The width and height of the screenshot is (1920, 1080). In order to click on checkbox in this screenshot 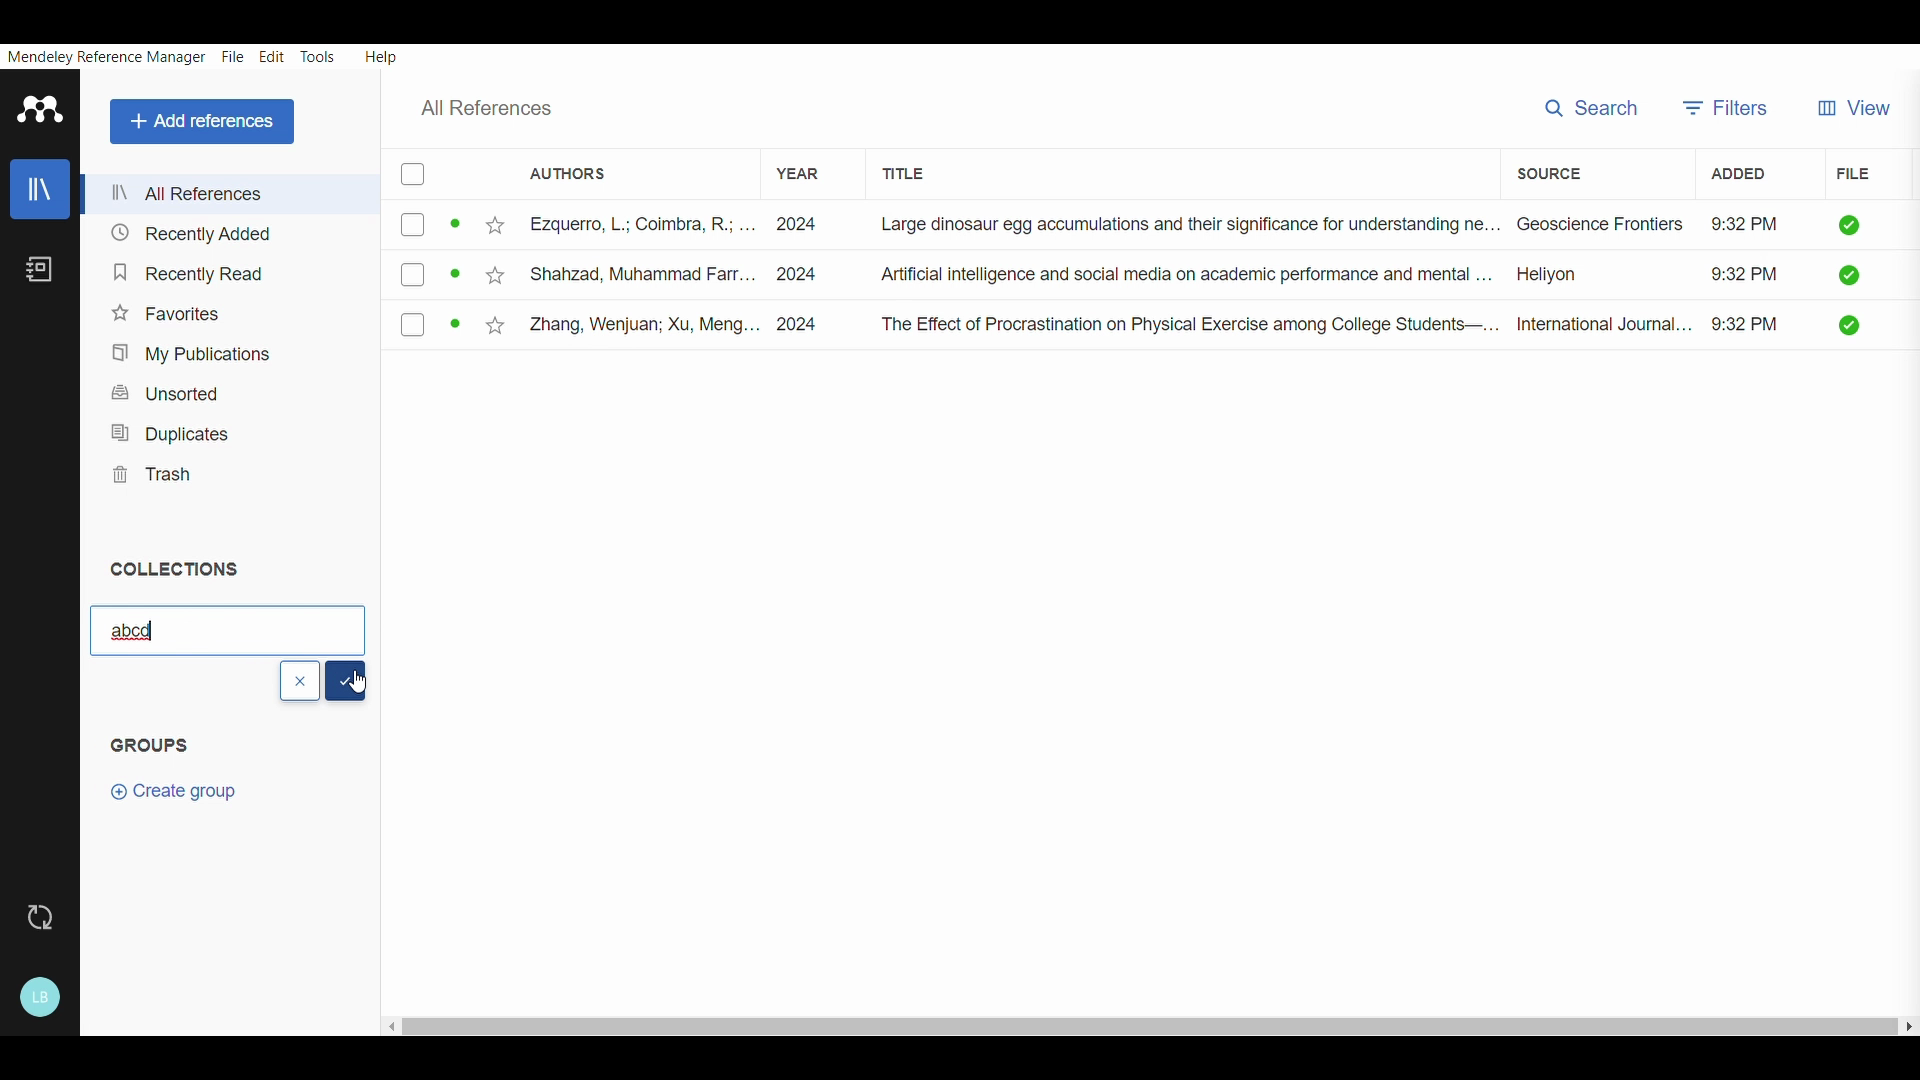, I will do `click(413, 174)`.